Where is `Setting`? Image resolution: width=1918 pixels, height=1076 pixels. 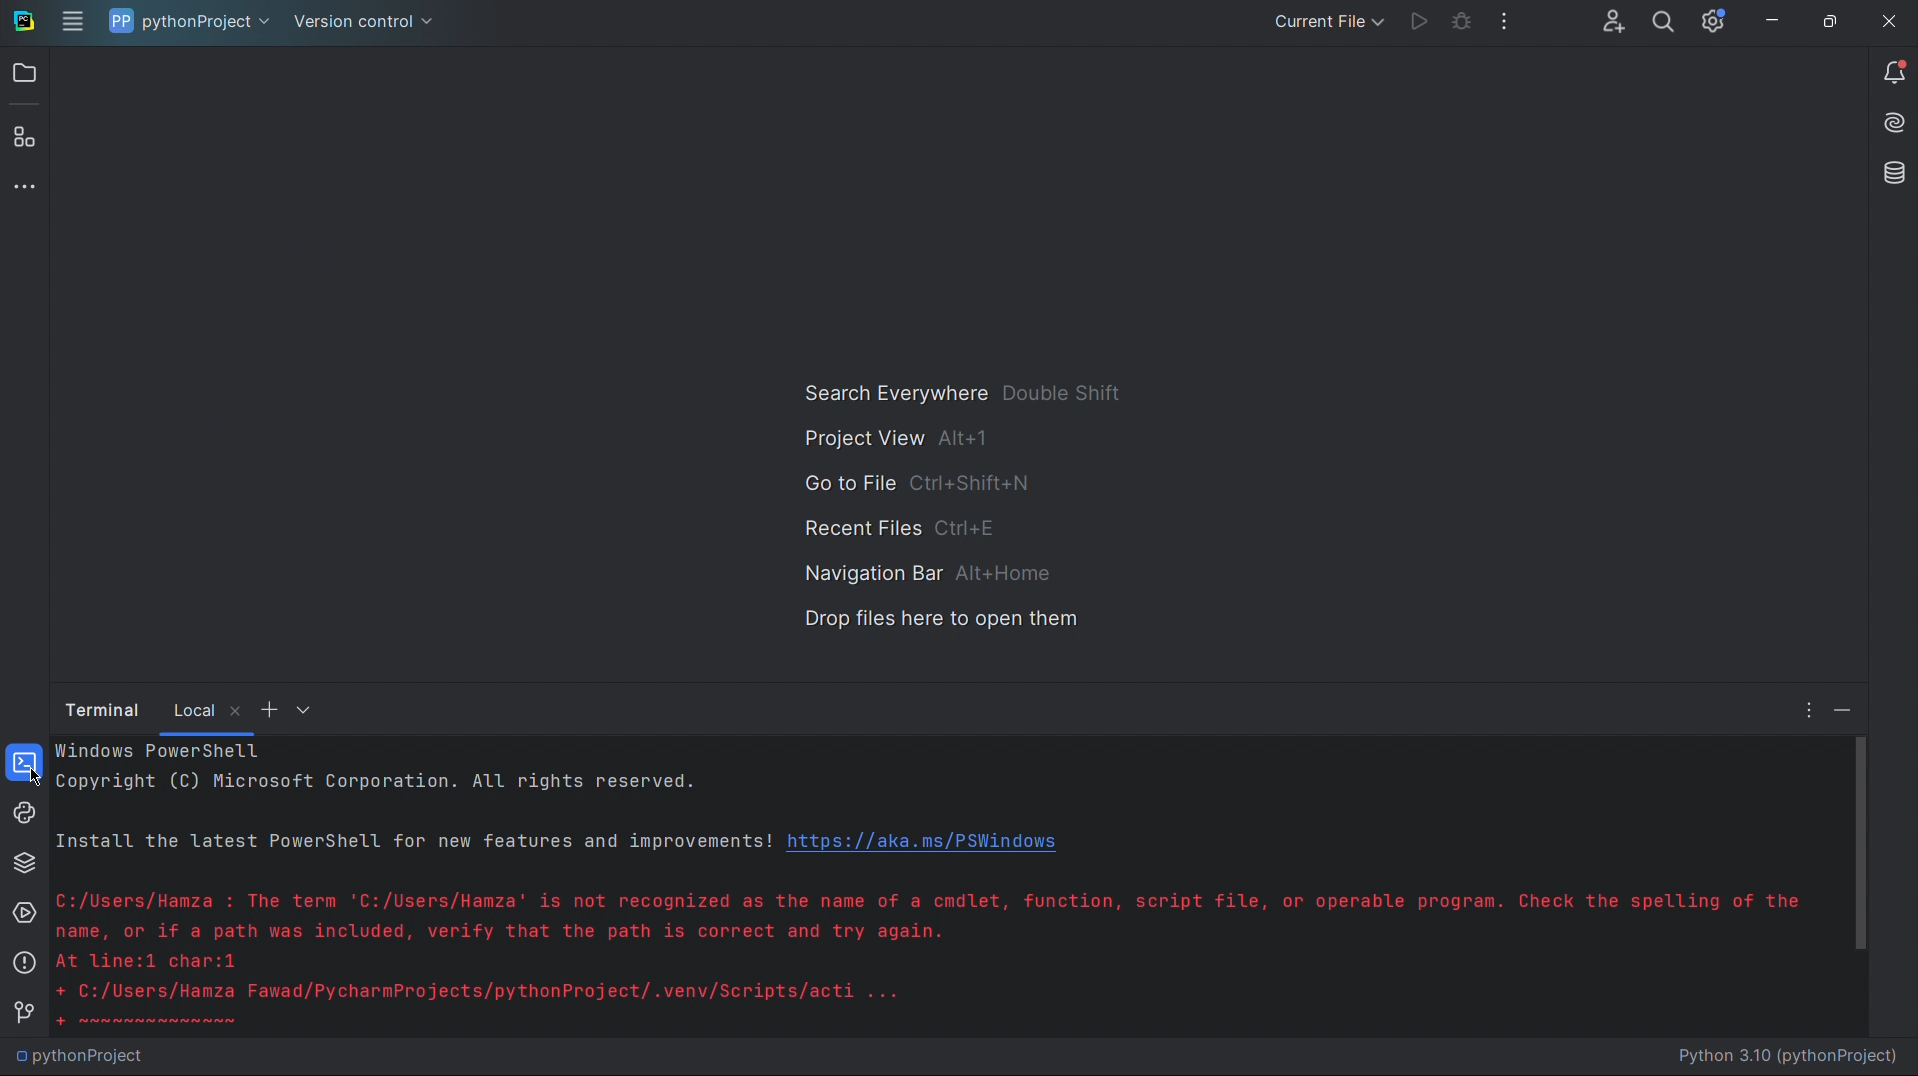 Setting is located at coordinates (1713, 23).